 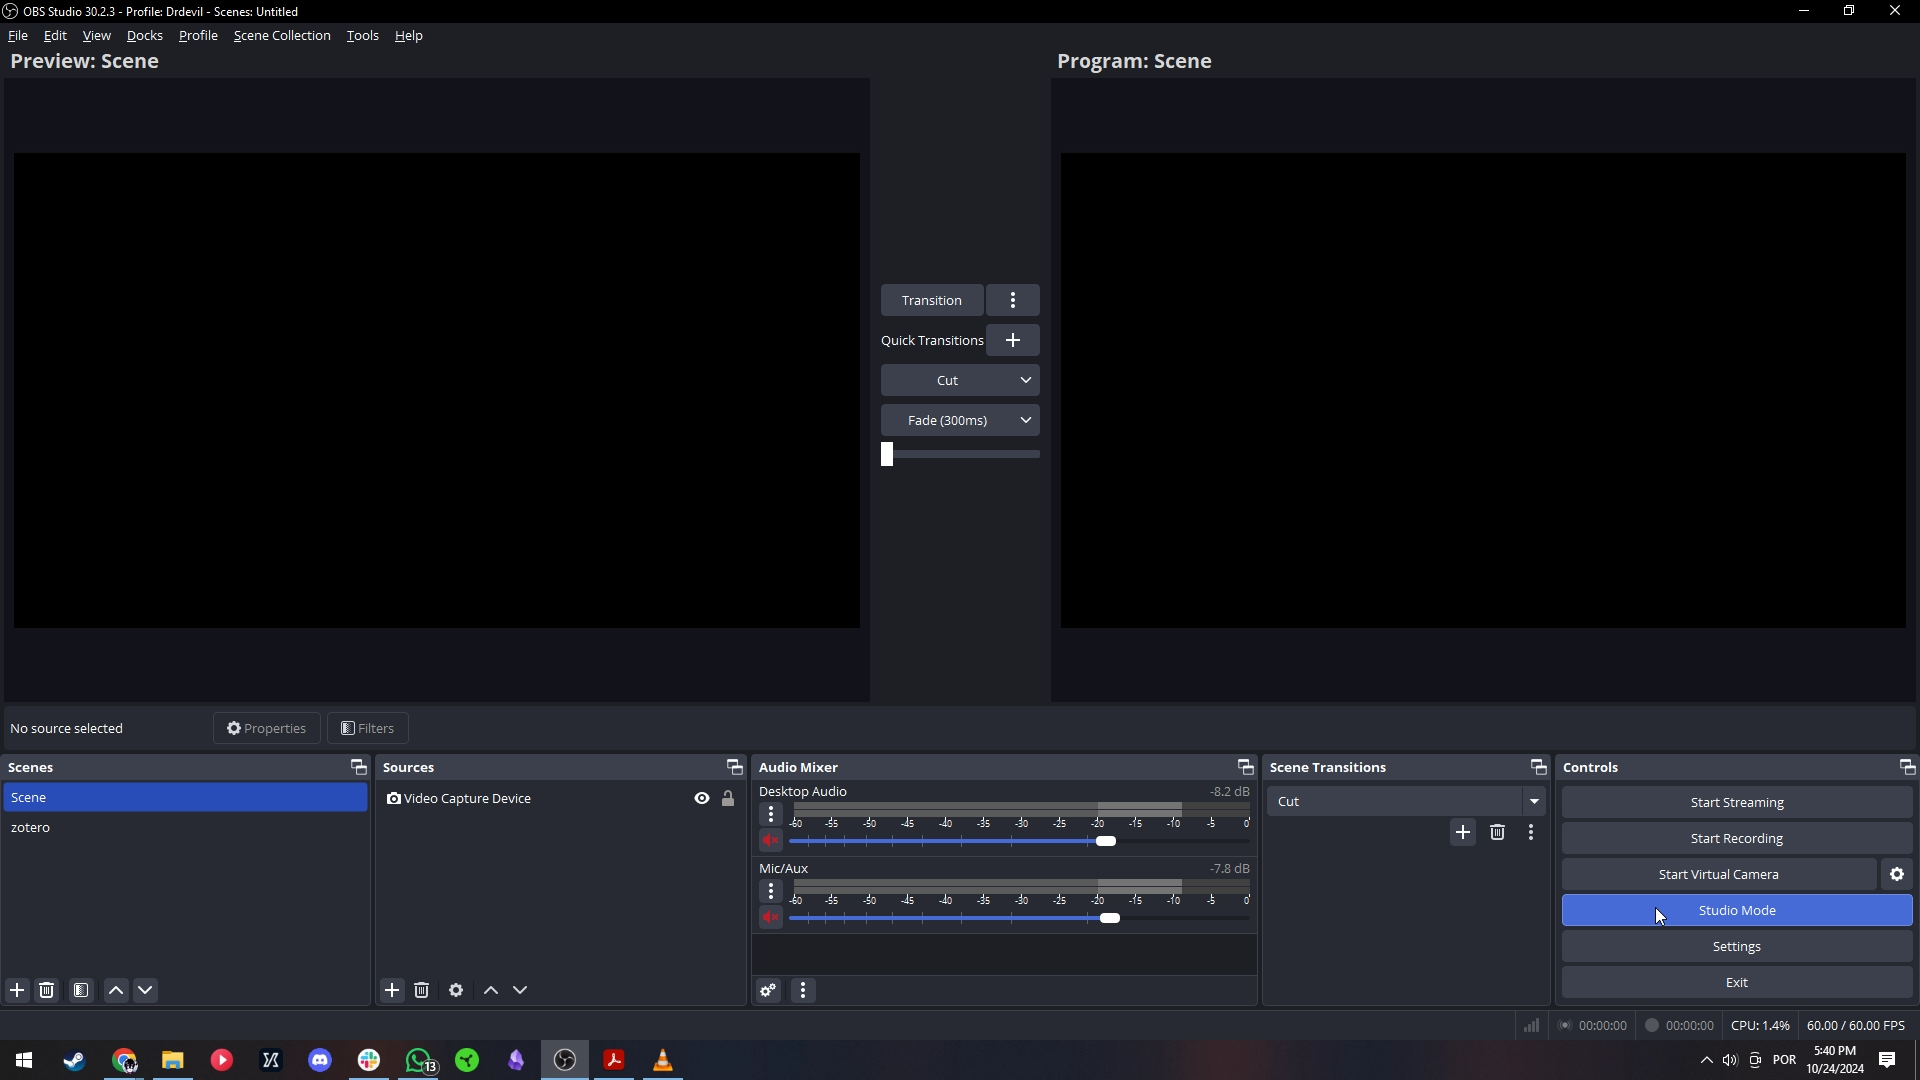 What do you see at coordinates (22, 1059) in the screenshot?
I see `Windows menu` at bounding box center [22, 1059].